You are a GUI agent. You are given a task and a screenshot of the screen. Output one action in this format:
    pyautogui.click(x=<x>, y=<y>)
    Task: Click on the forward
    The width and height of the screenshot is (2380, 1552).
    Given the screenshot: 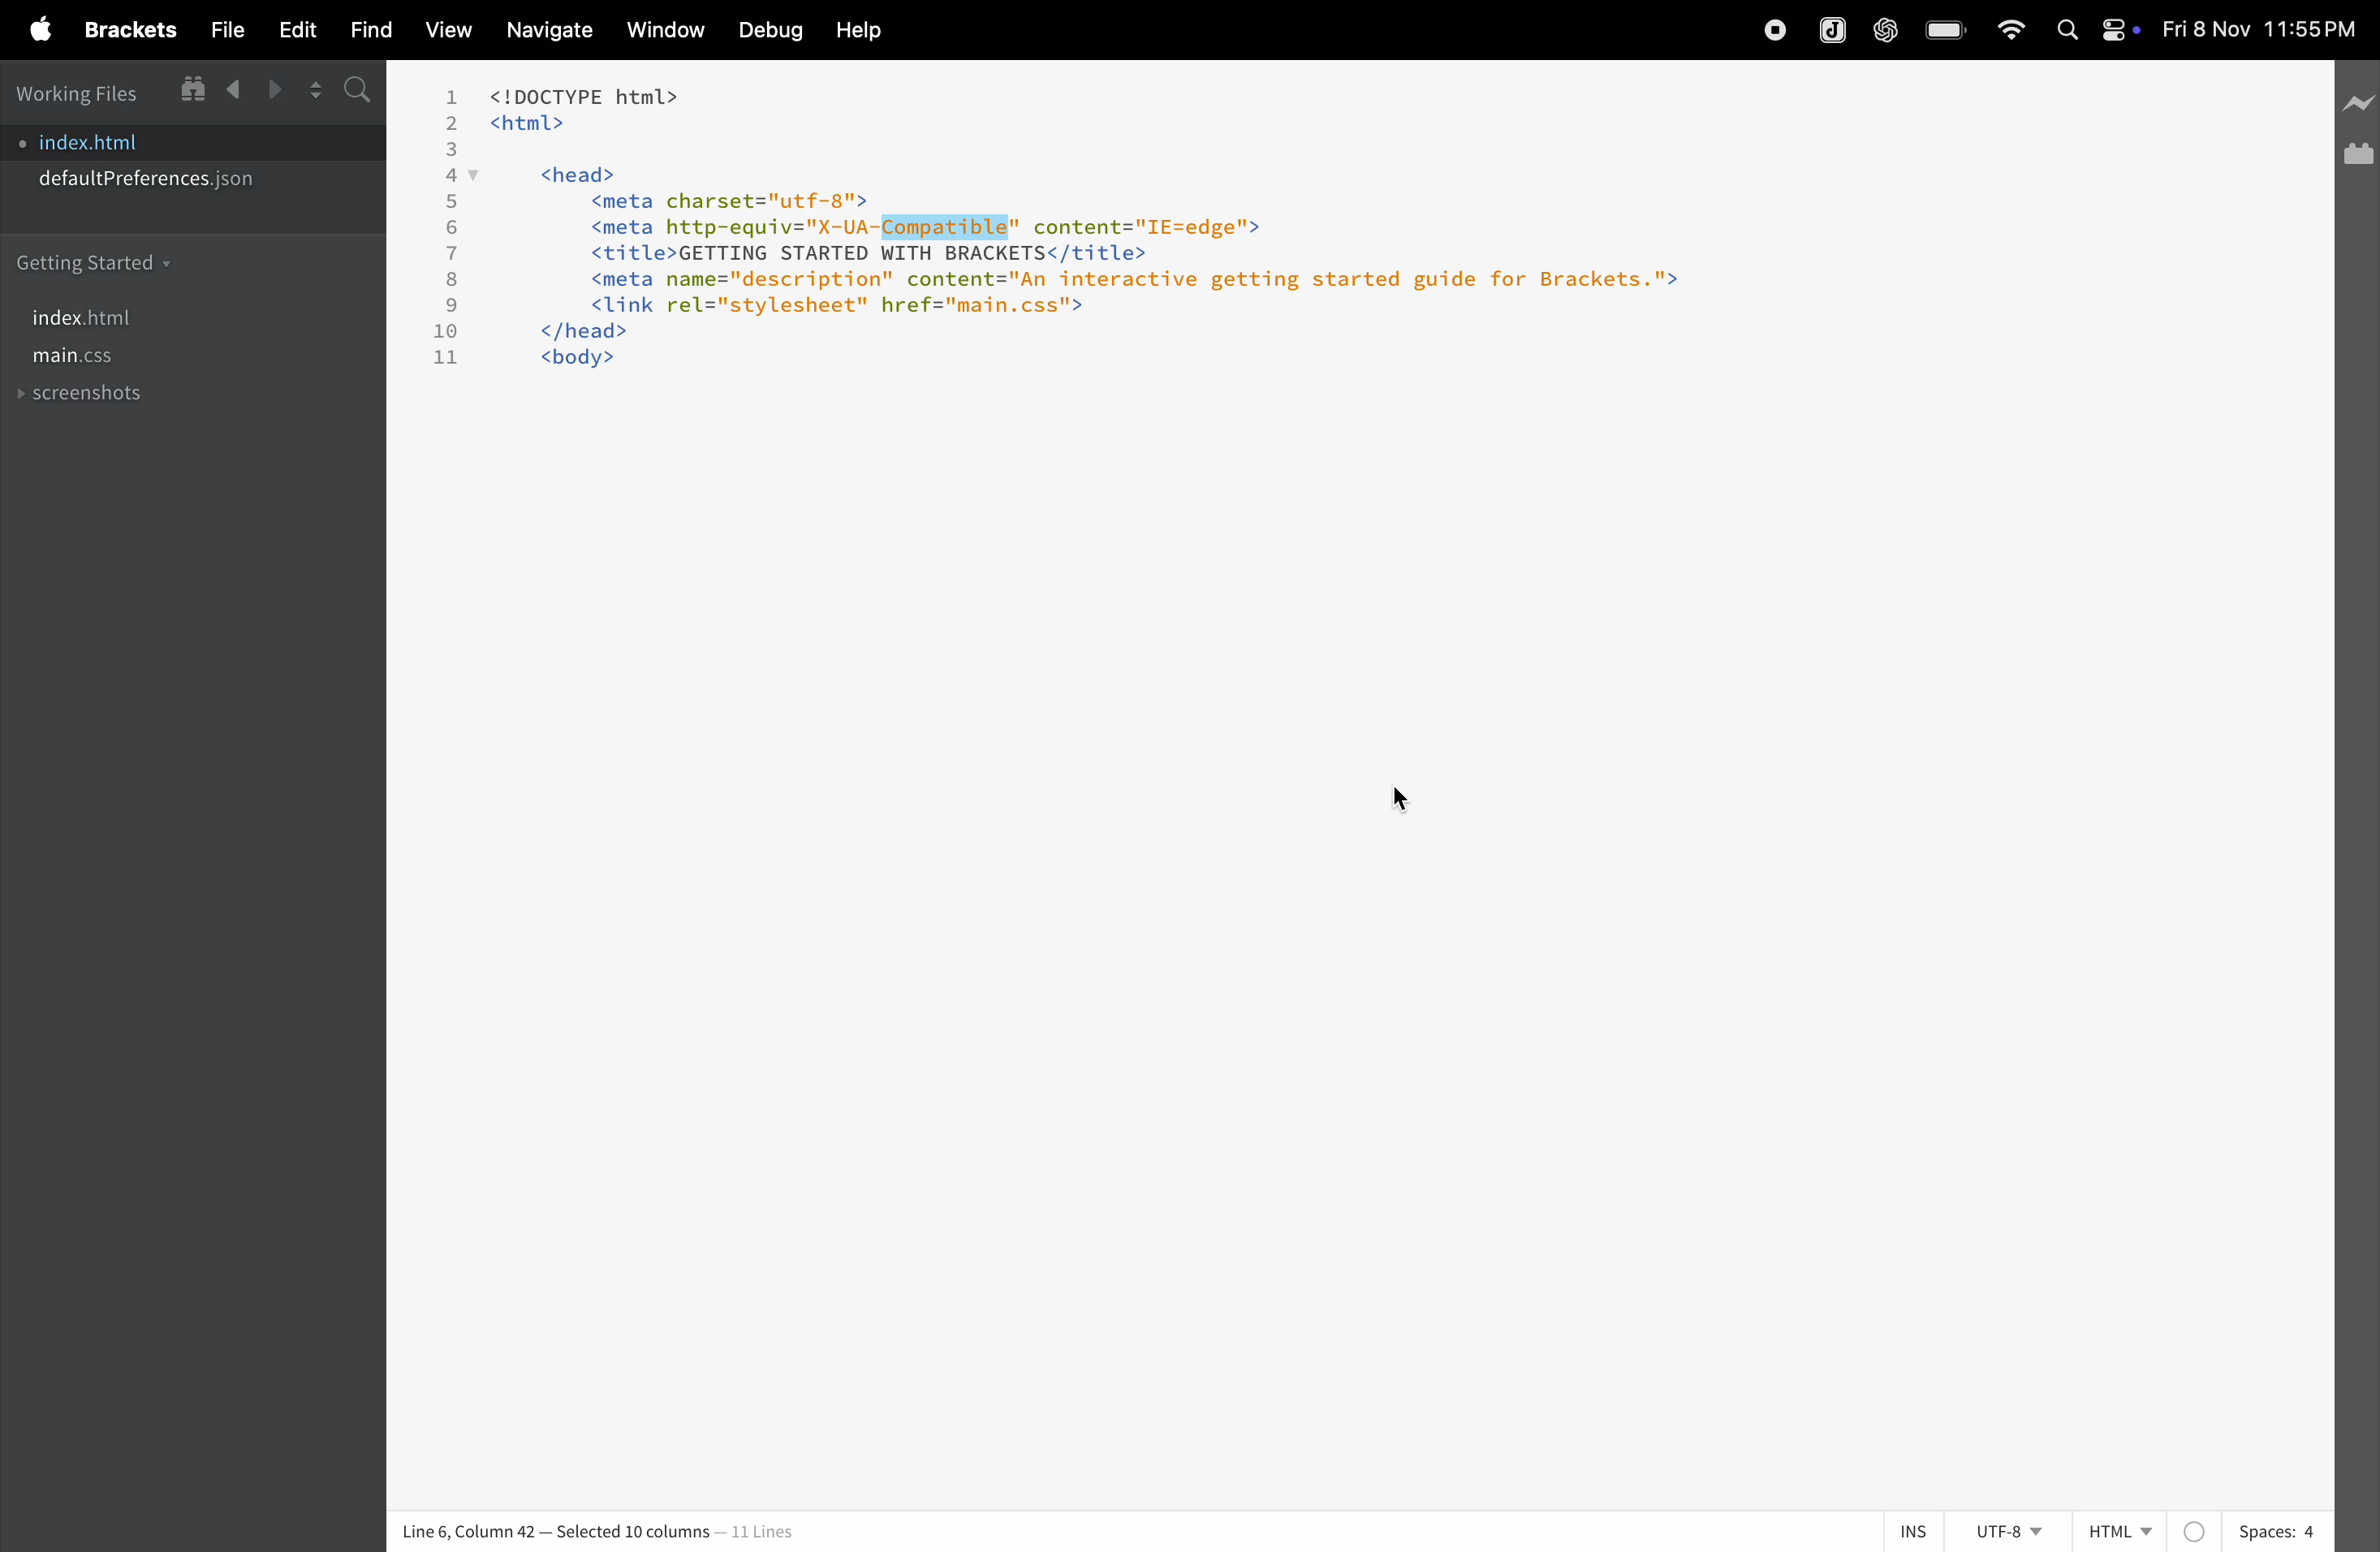 What is the action you would take?
    pyautogui.click(x=267, y=91)
    